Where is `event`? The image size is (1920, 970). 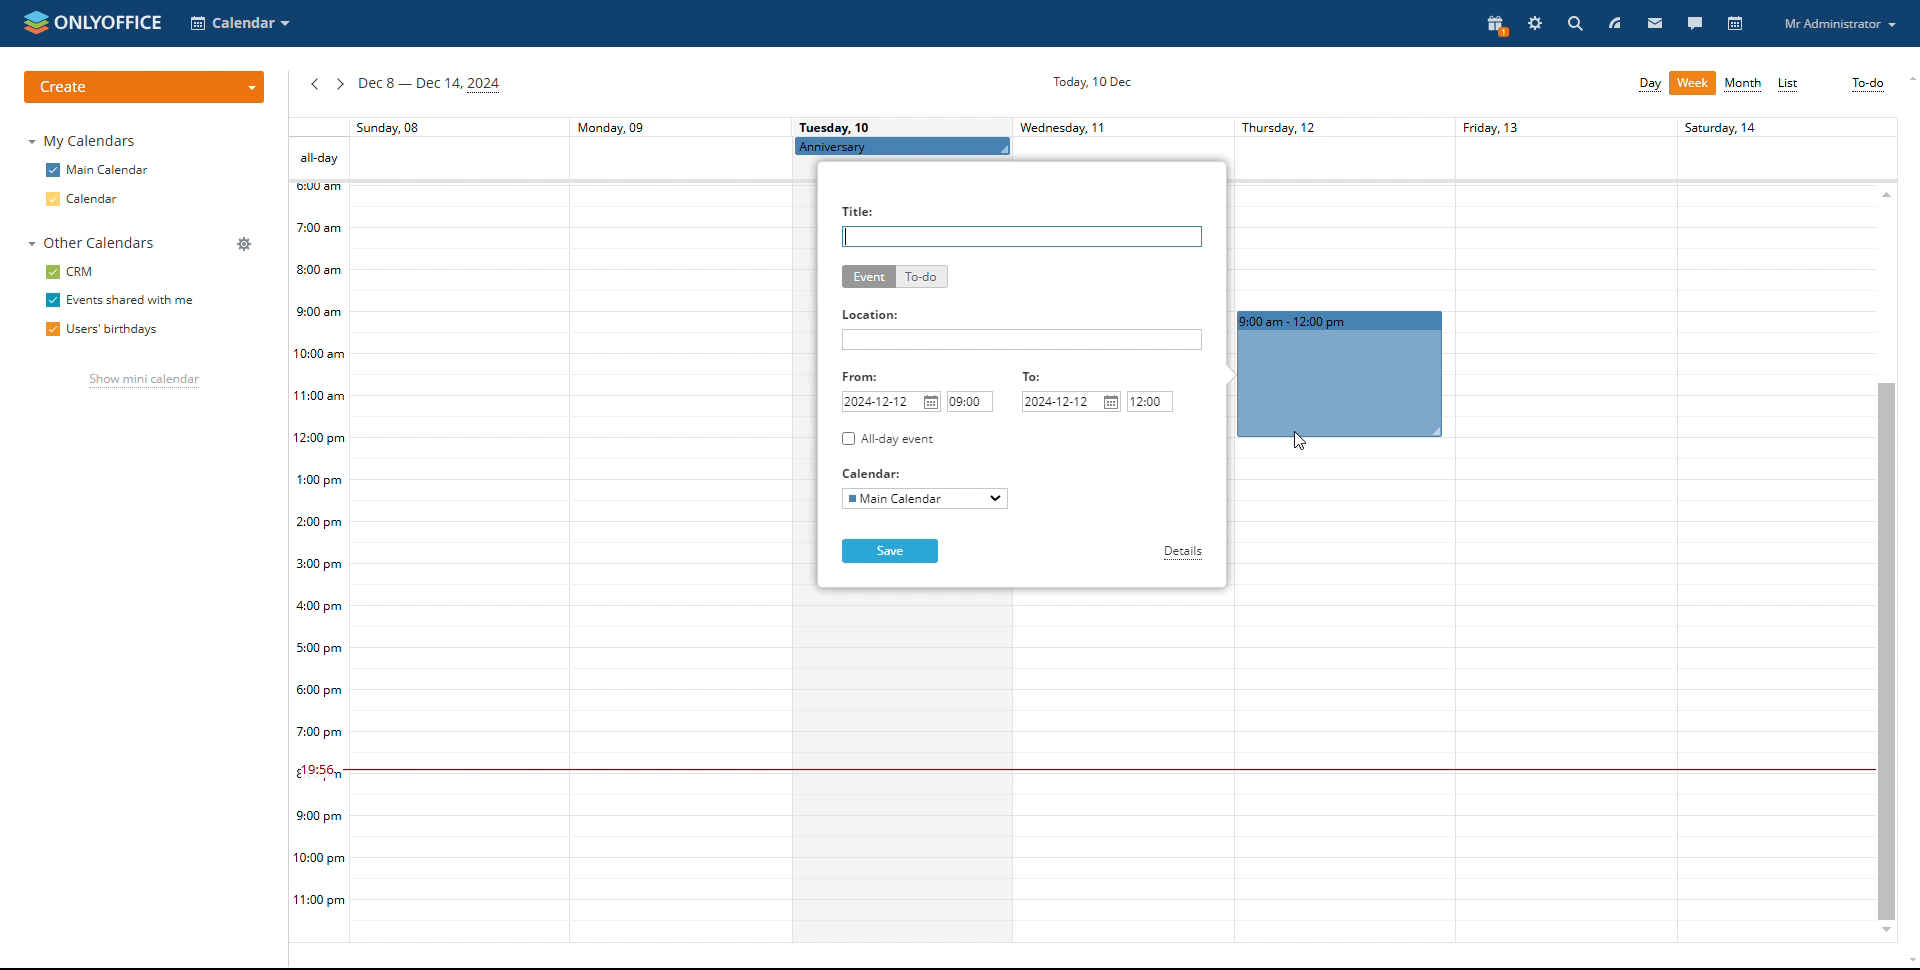
event is located at coordinates (869, 277).